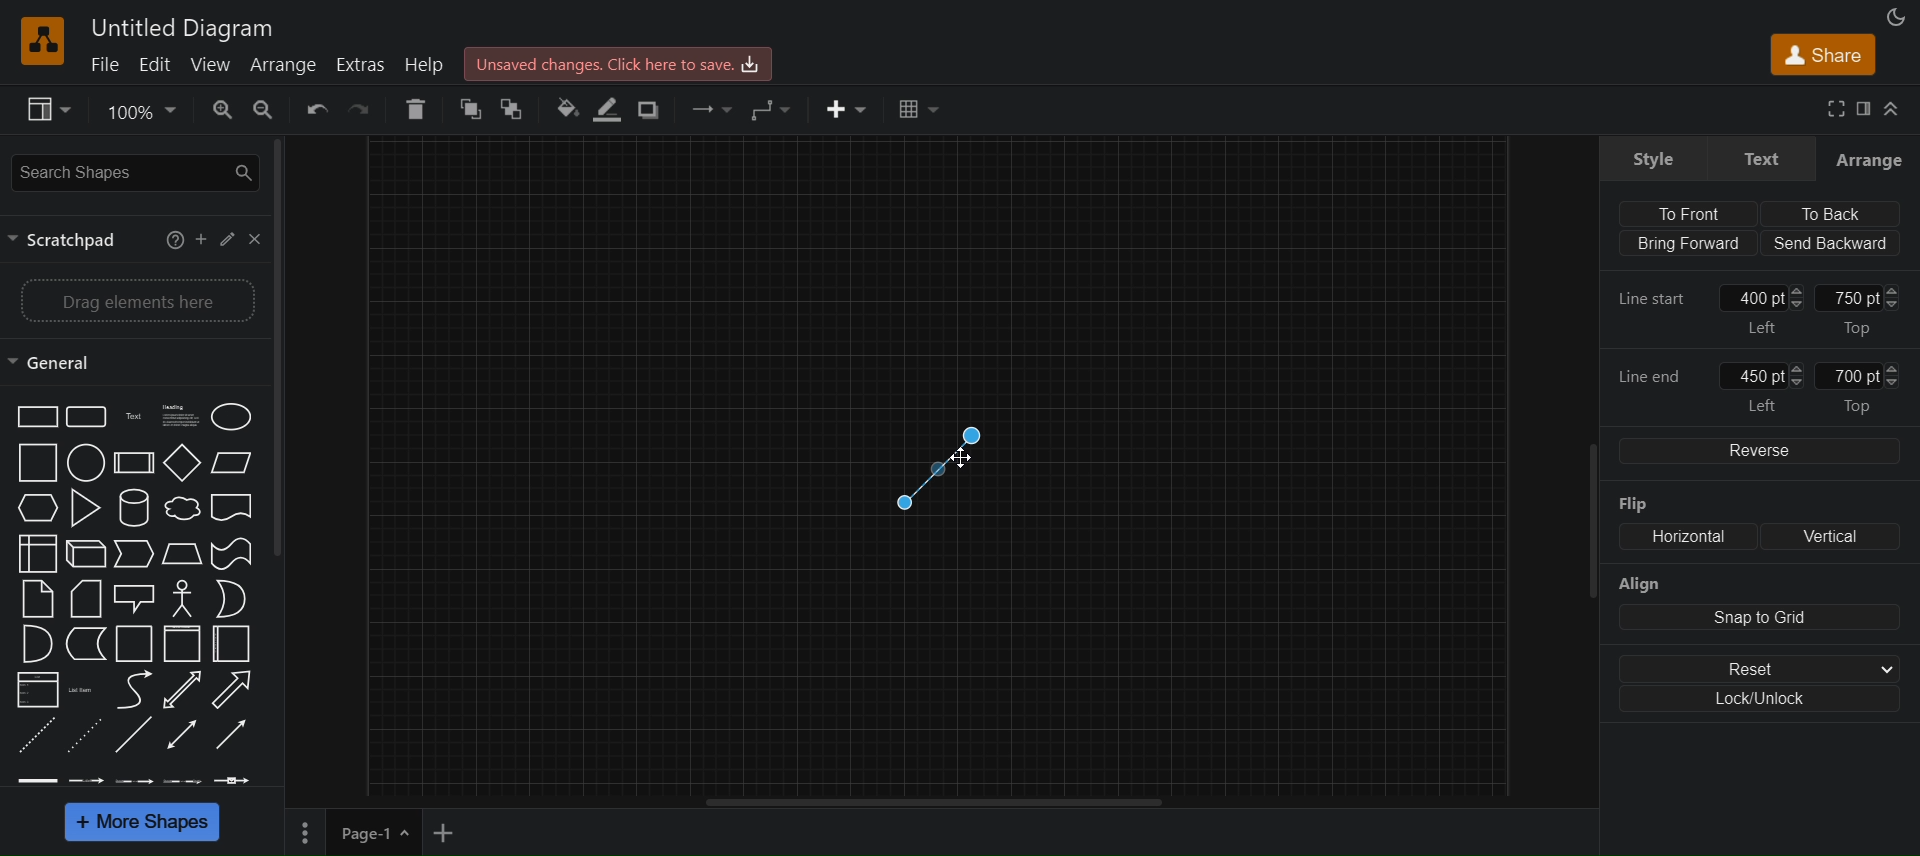 The height and width of the screenshot is (856, 1920). I want to click on Cloud, so click(180, 508).